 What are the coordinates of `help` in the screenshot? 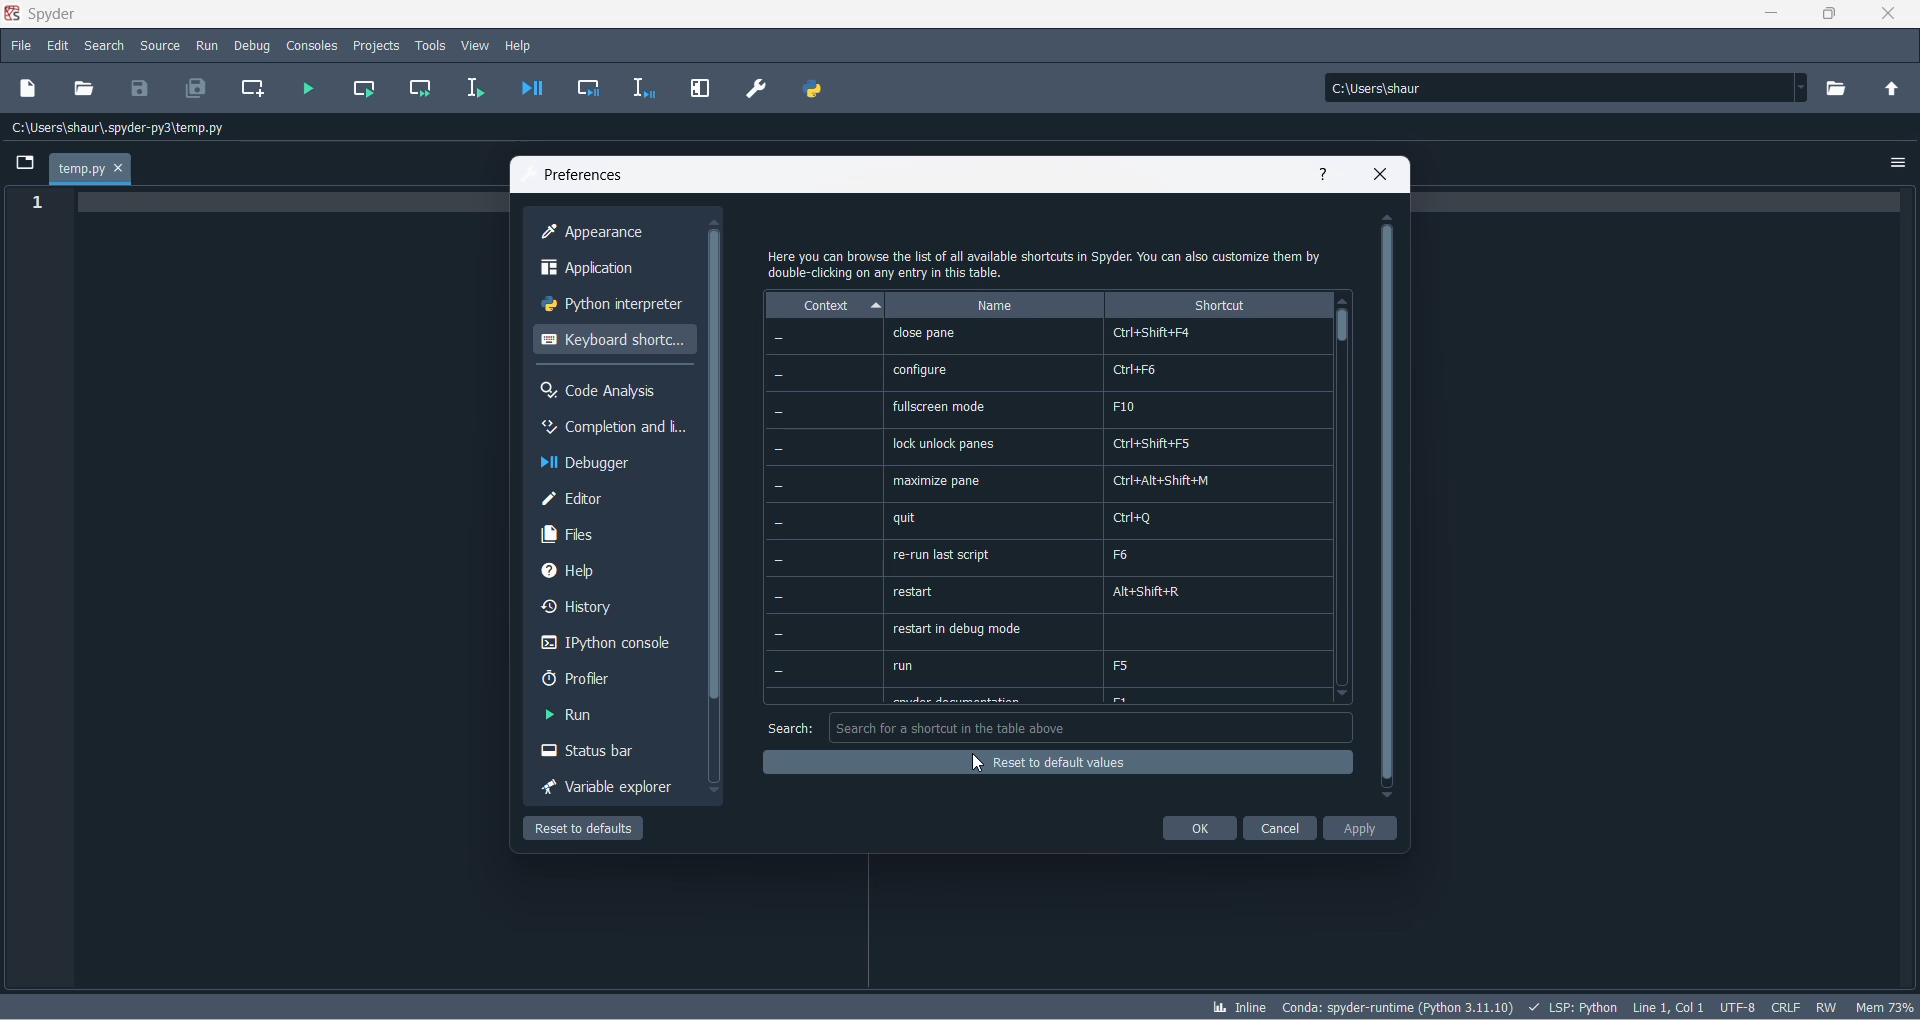 It's located at (1317, 175).